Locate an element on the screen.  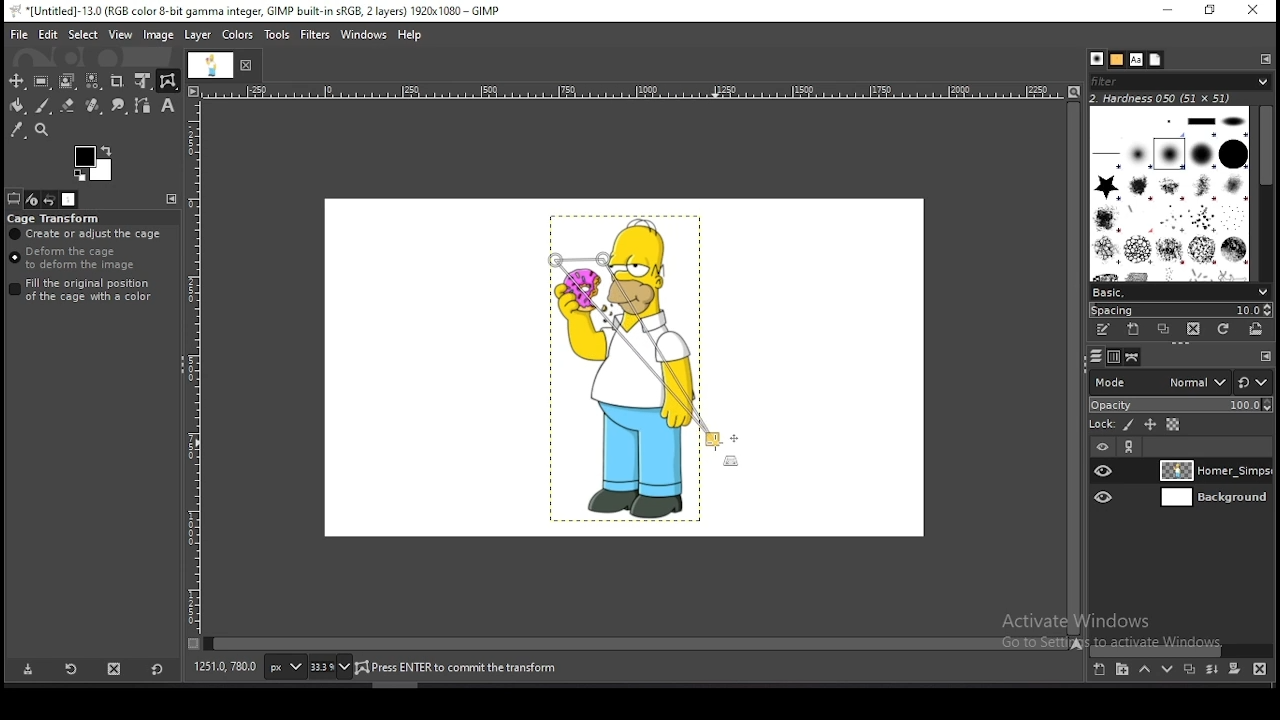
delete tool preset is located at coordinates (116, 670).